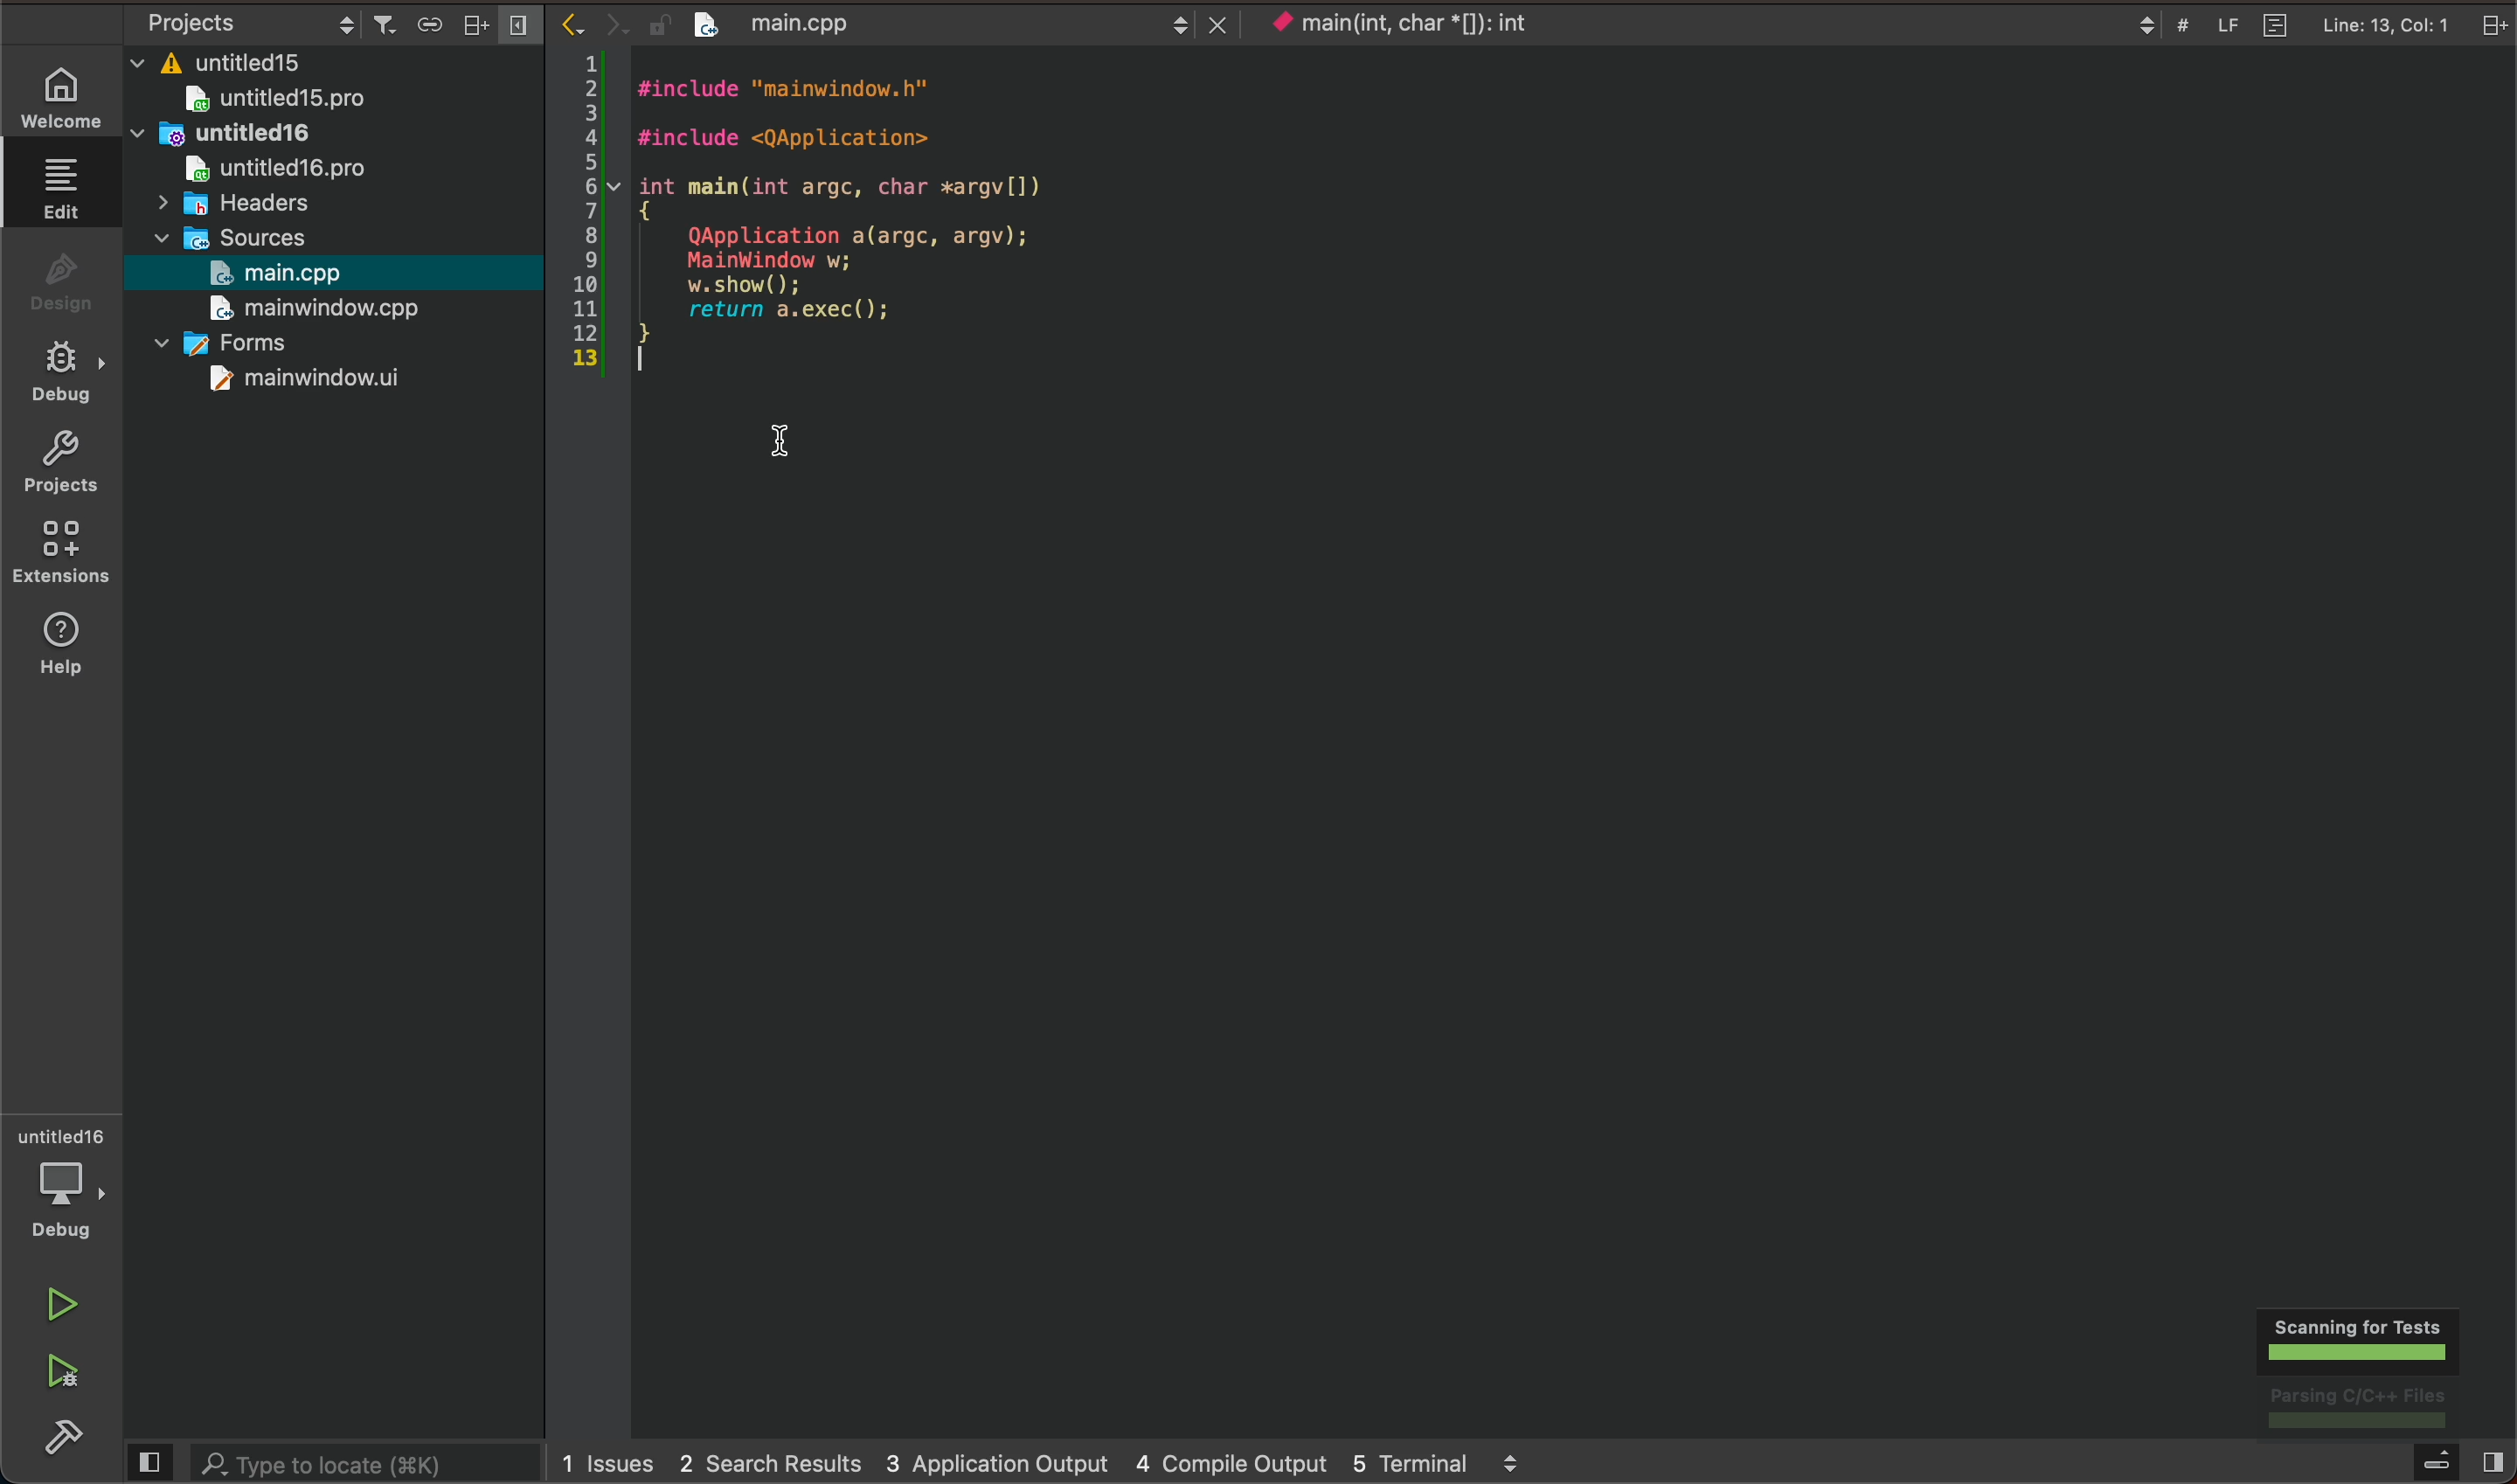 Image resolution: width=2517 pixels, height=1484 pixels. What do you see at coordinates (71, 469) in the screenshot?
I see `projects` at bounding box center [71, 469].